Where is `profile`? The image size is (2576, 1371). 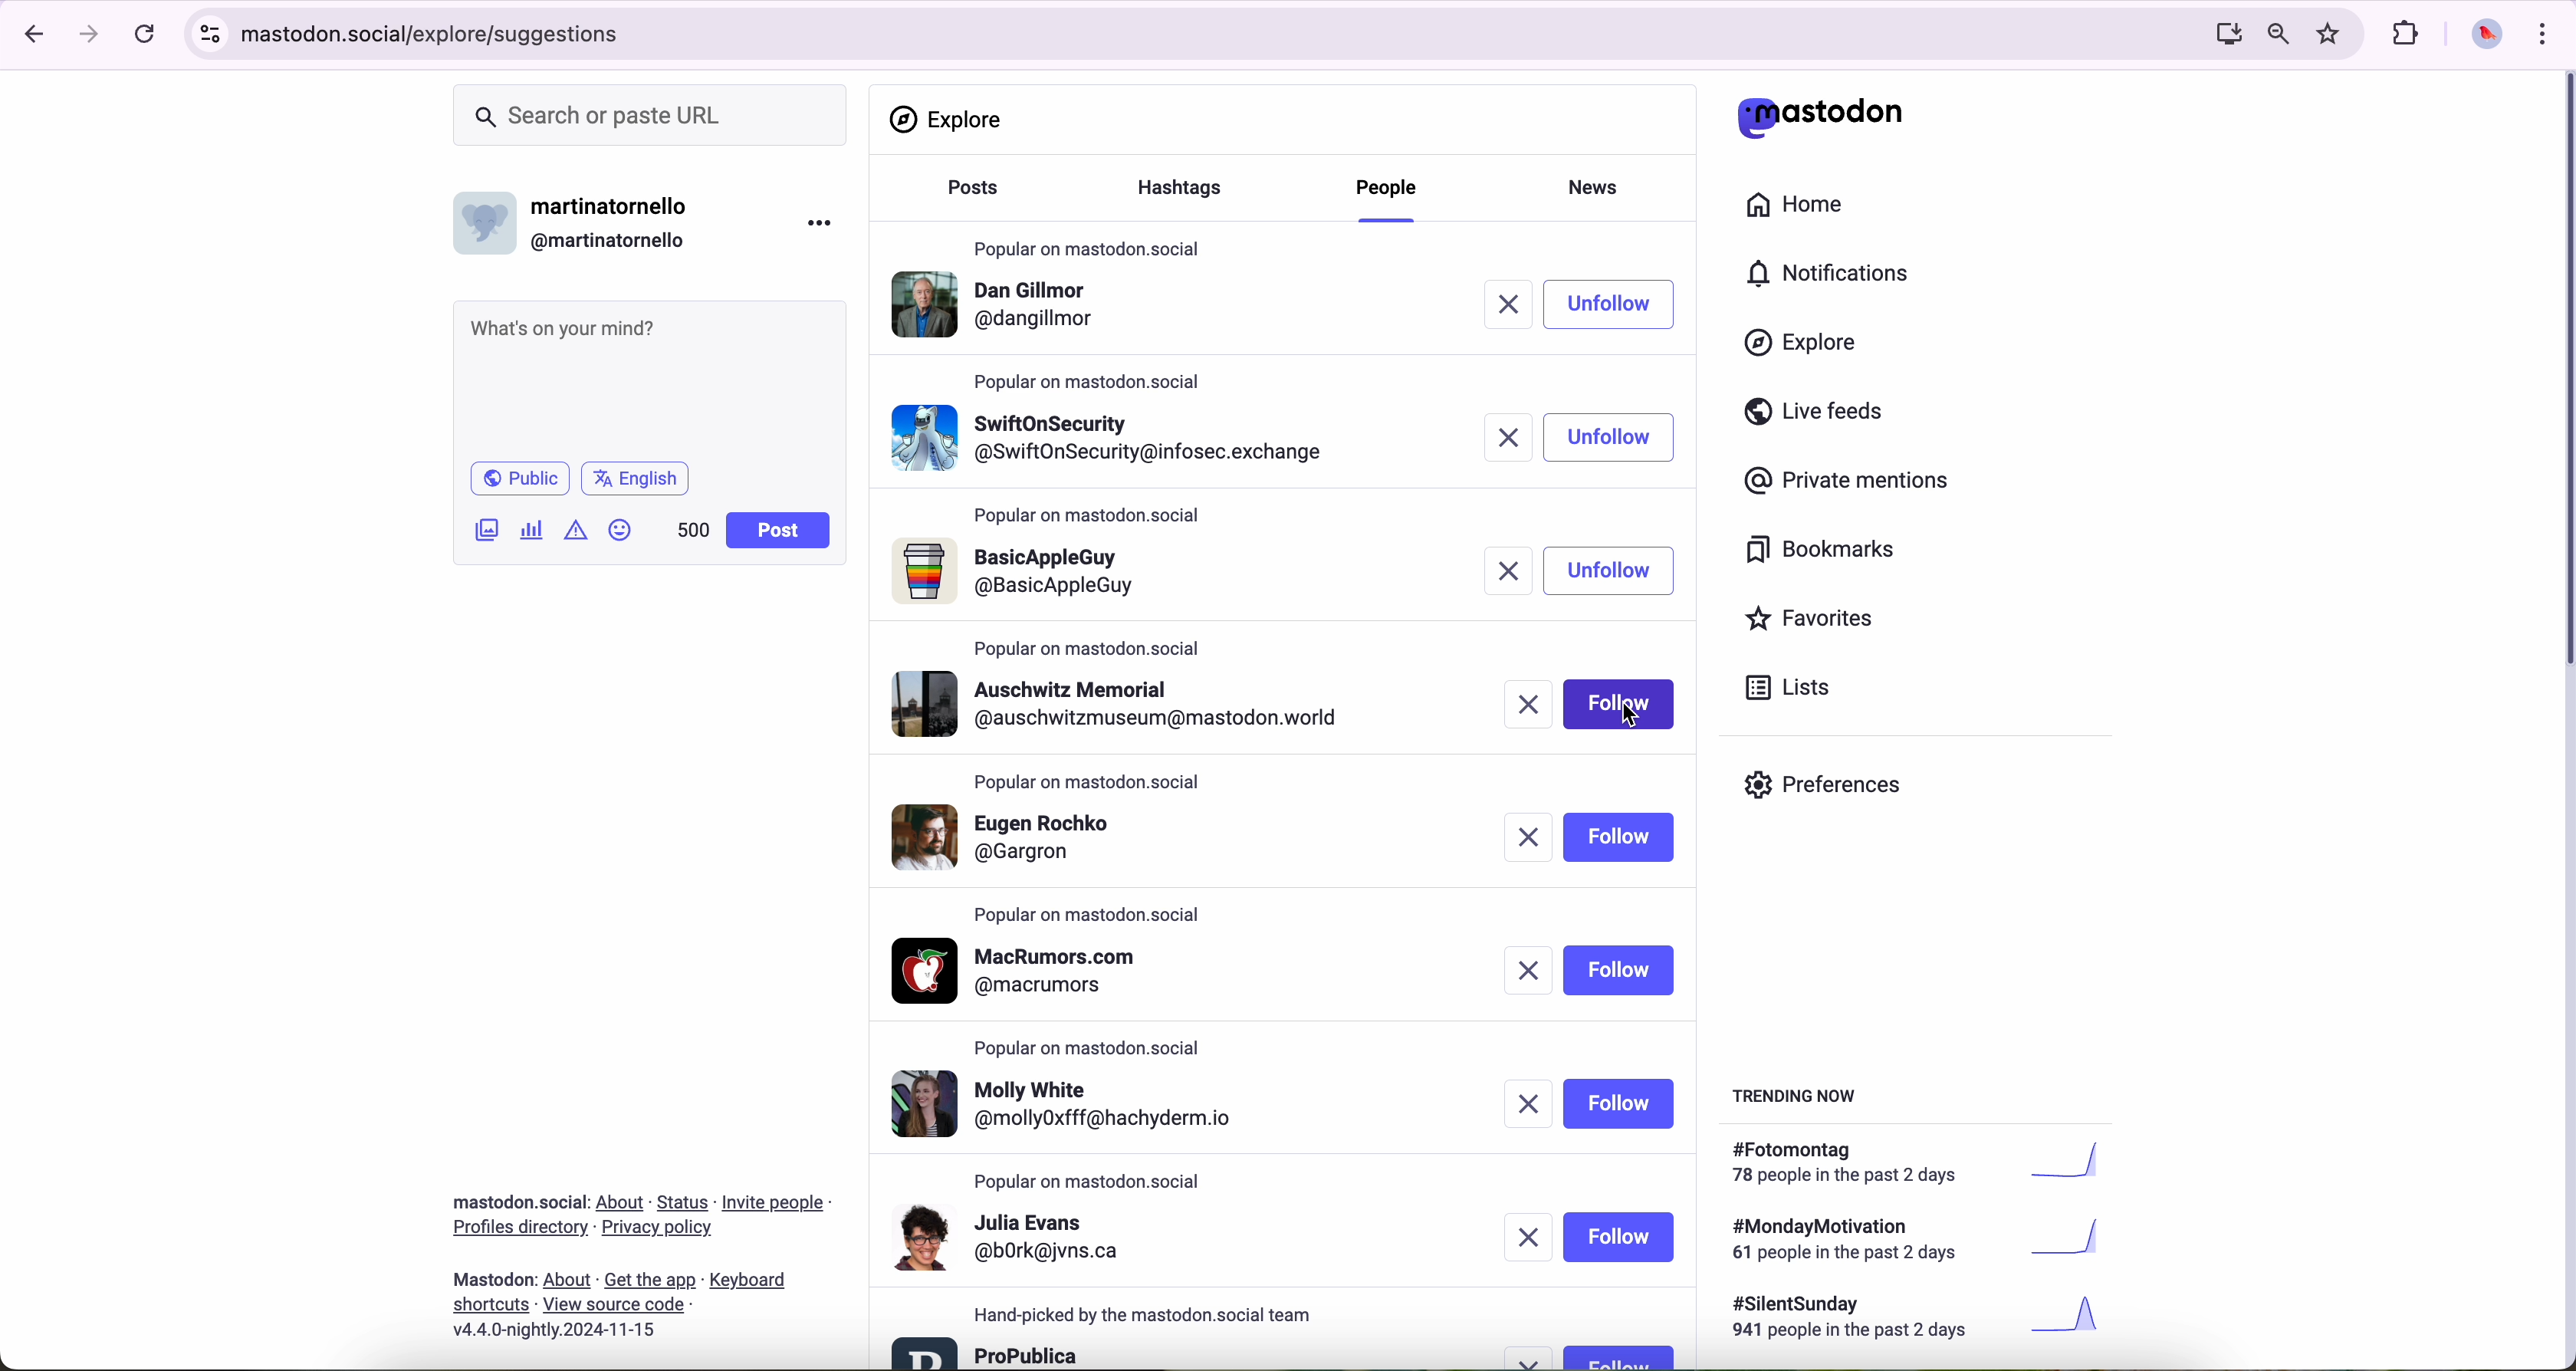 profile is located at coordinates (1128, 704).